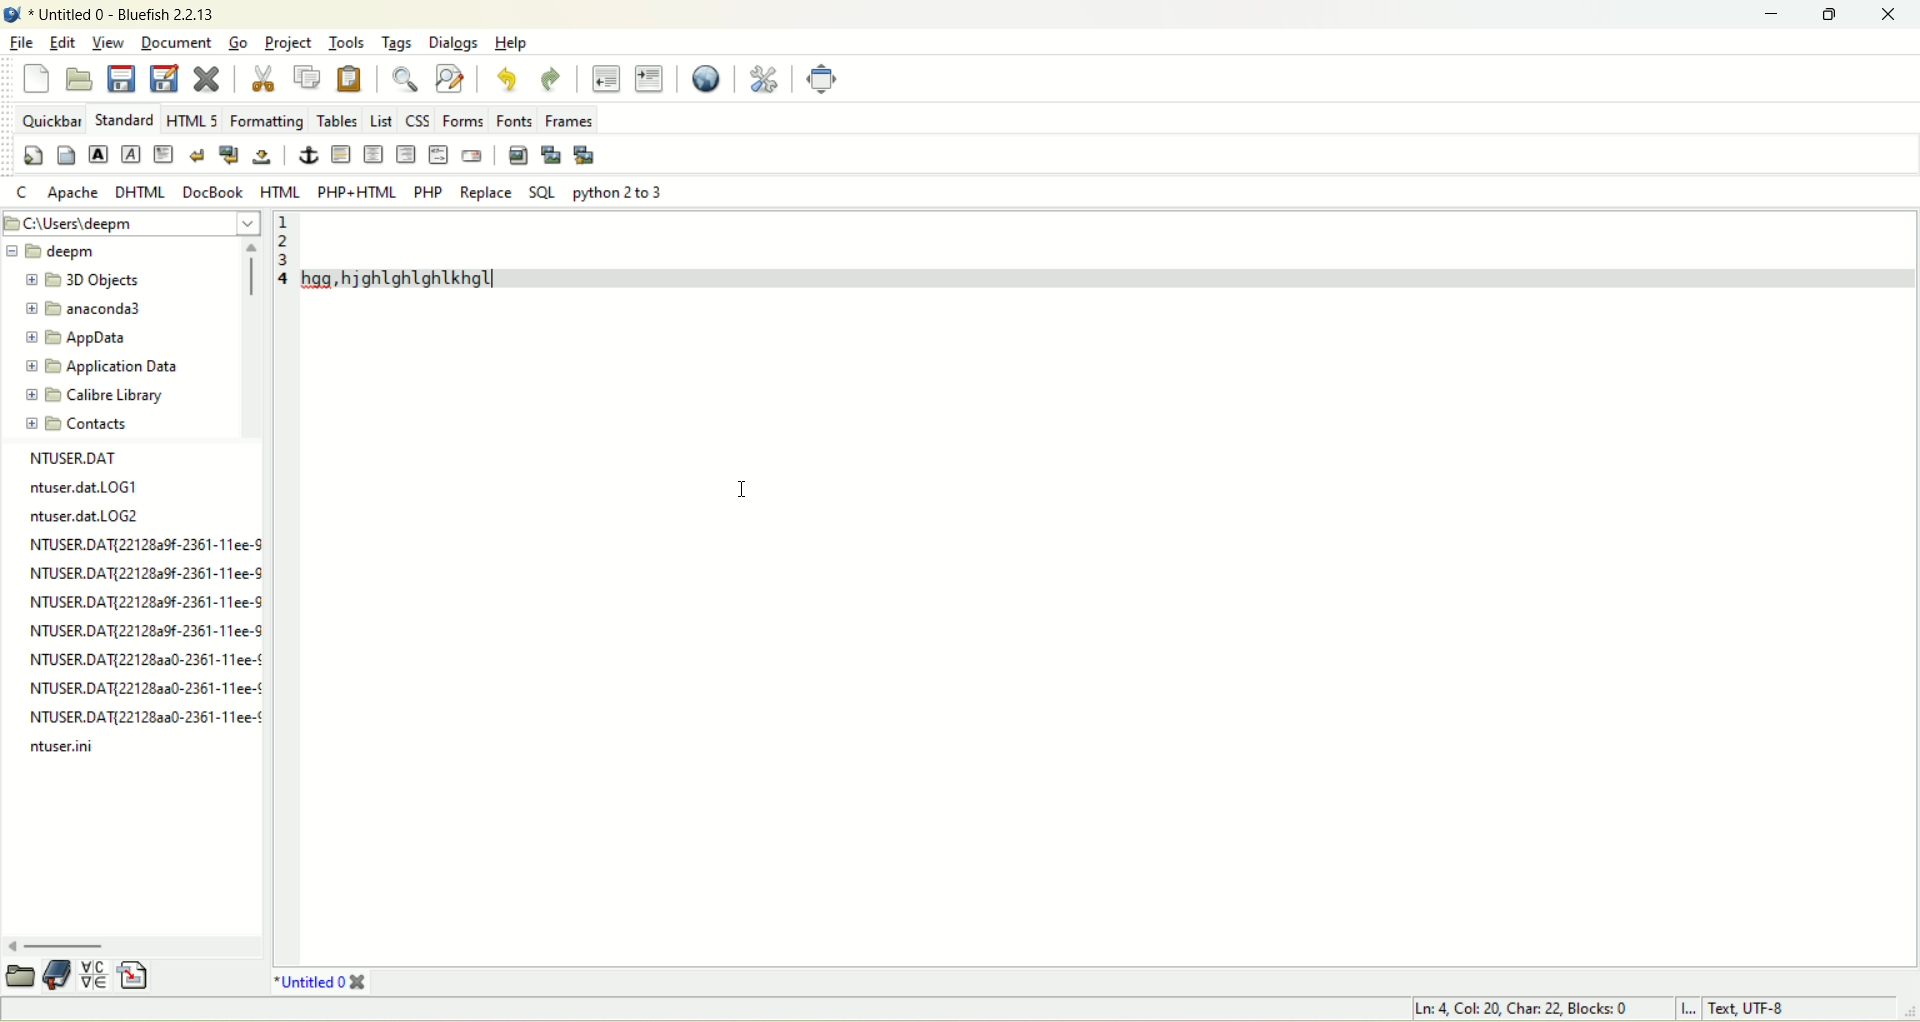  Describe the element at coordinates (427, 192) in the screenshot. I see `PHP` at that location.